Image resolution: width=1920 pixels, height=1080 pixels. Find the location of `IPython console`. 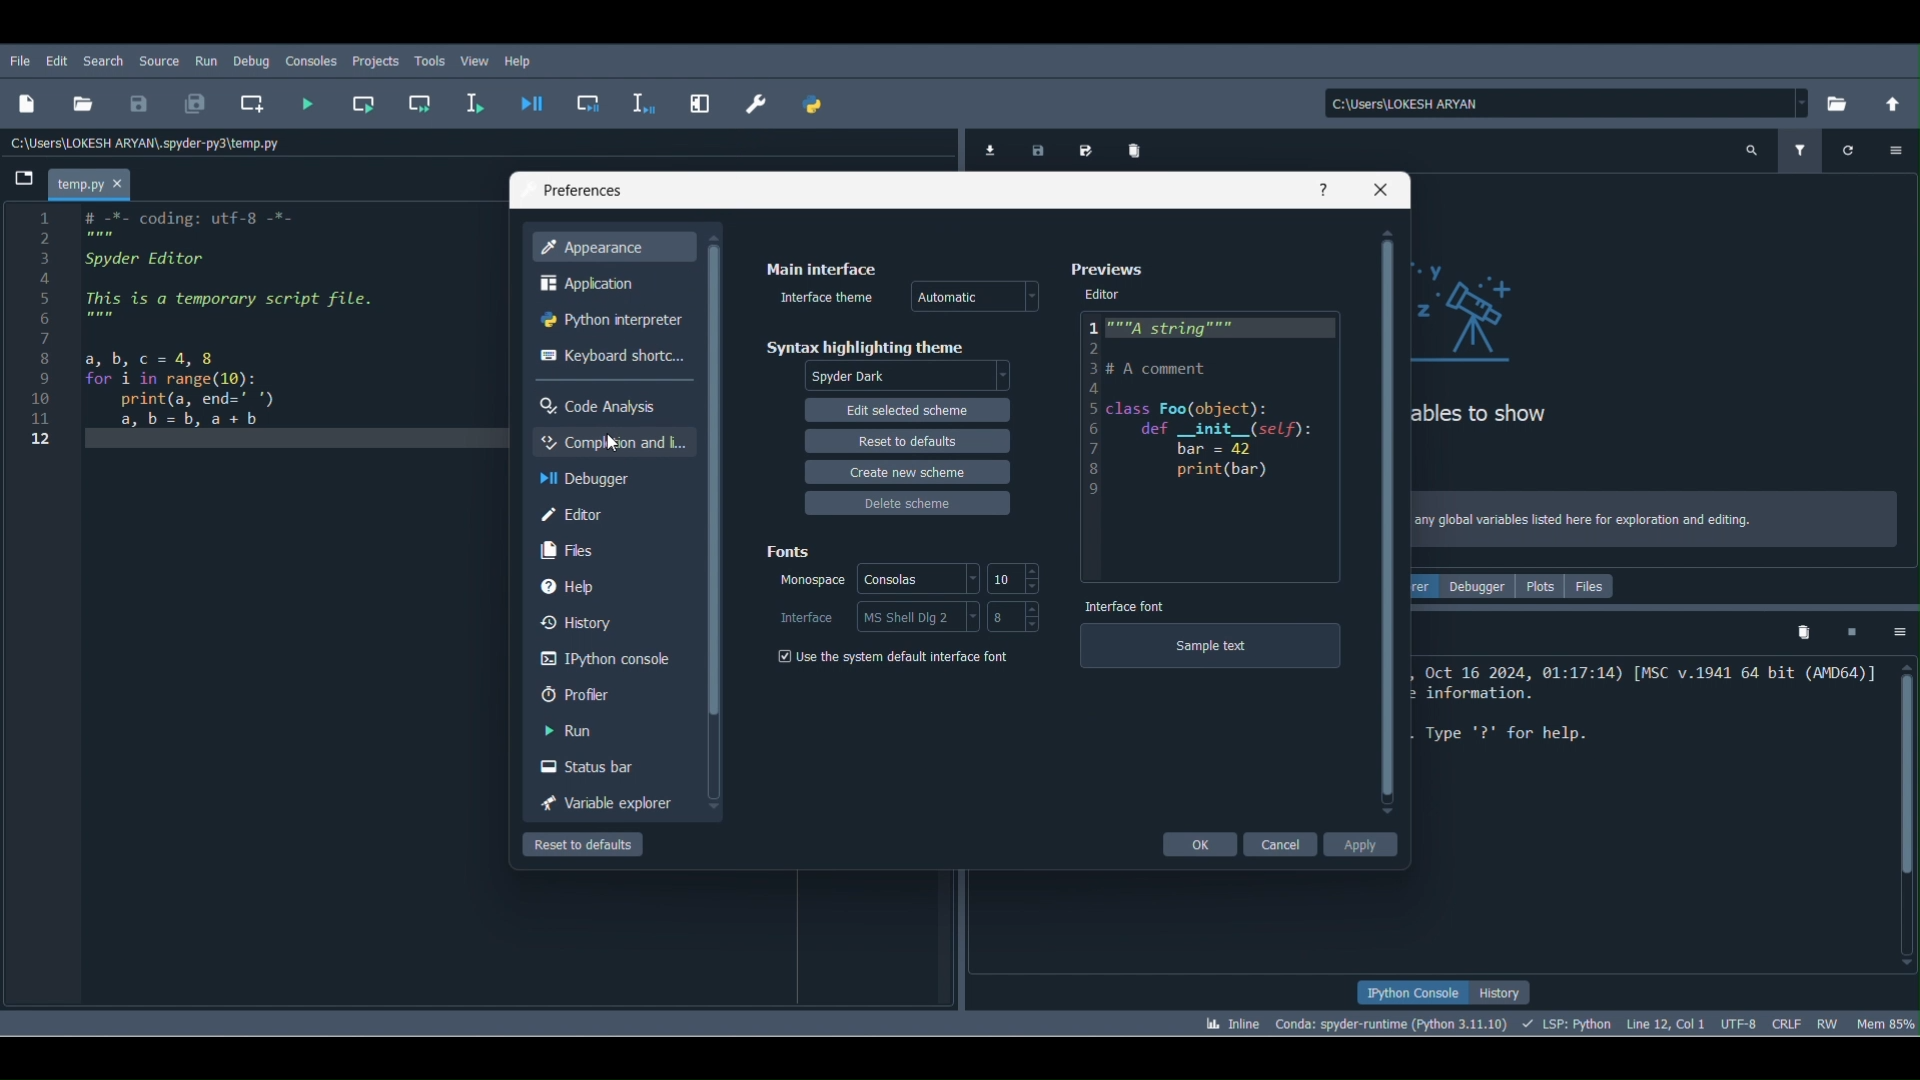

IPython console is located at coordinates (604, 660).